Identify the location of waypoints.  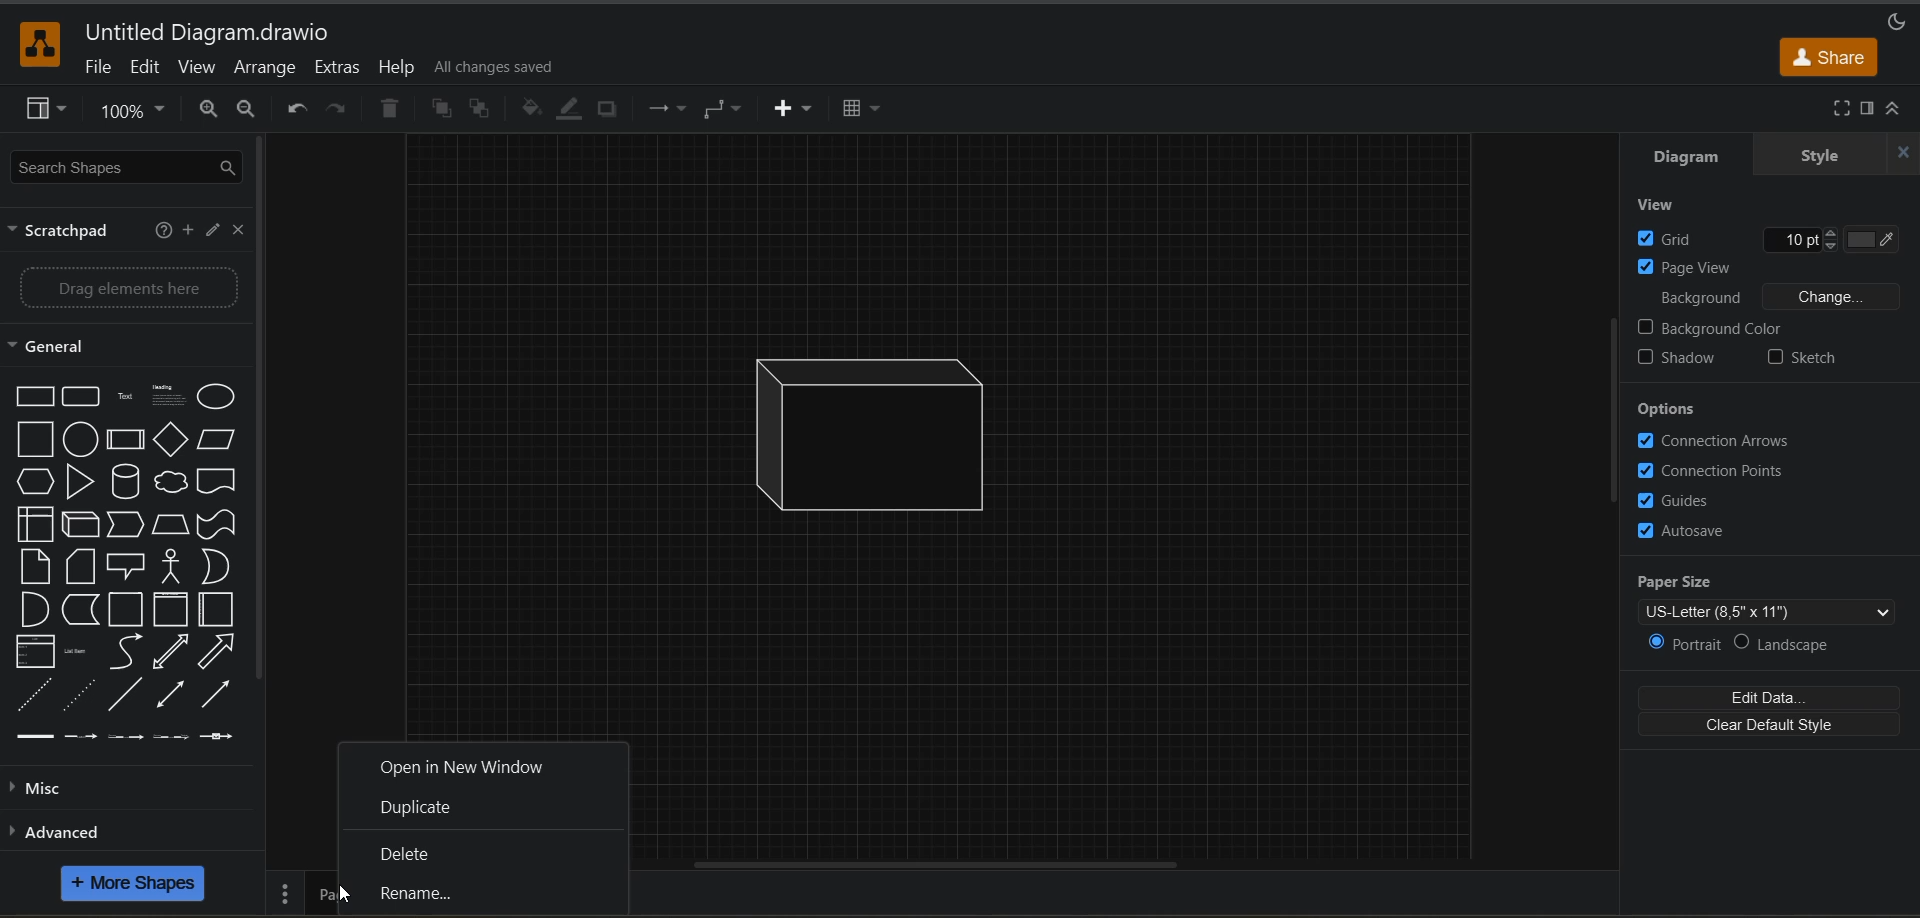
(726, 110).